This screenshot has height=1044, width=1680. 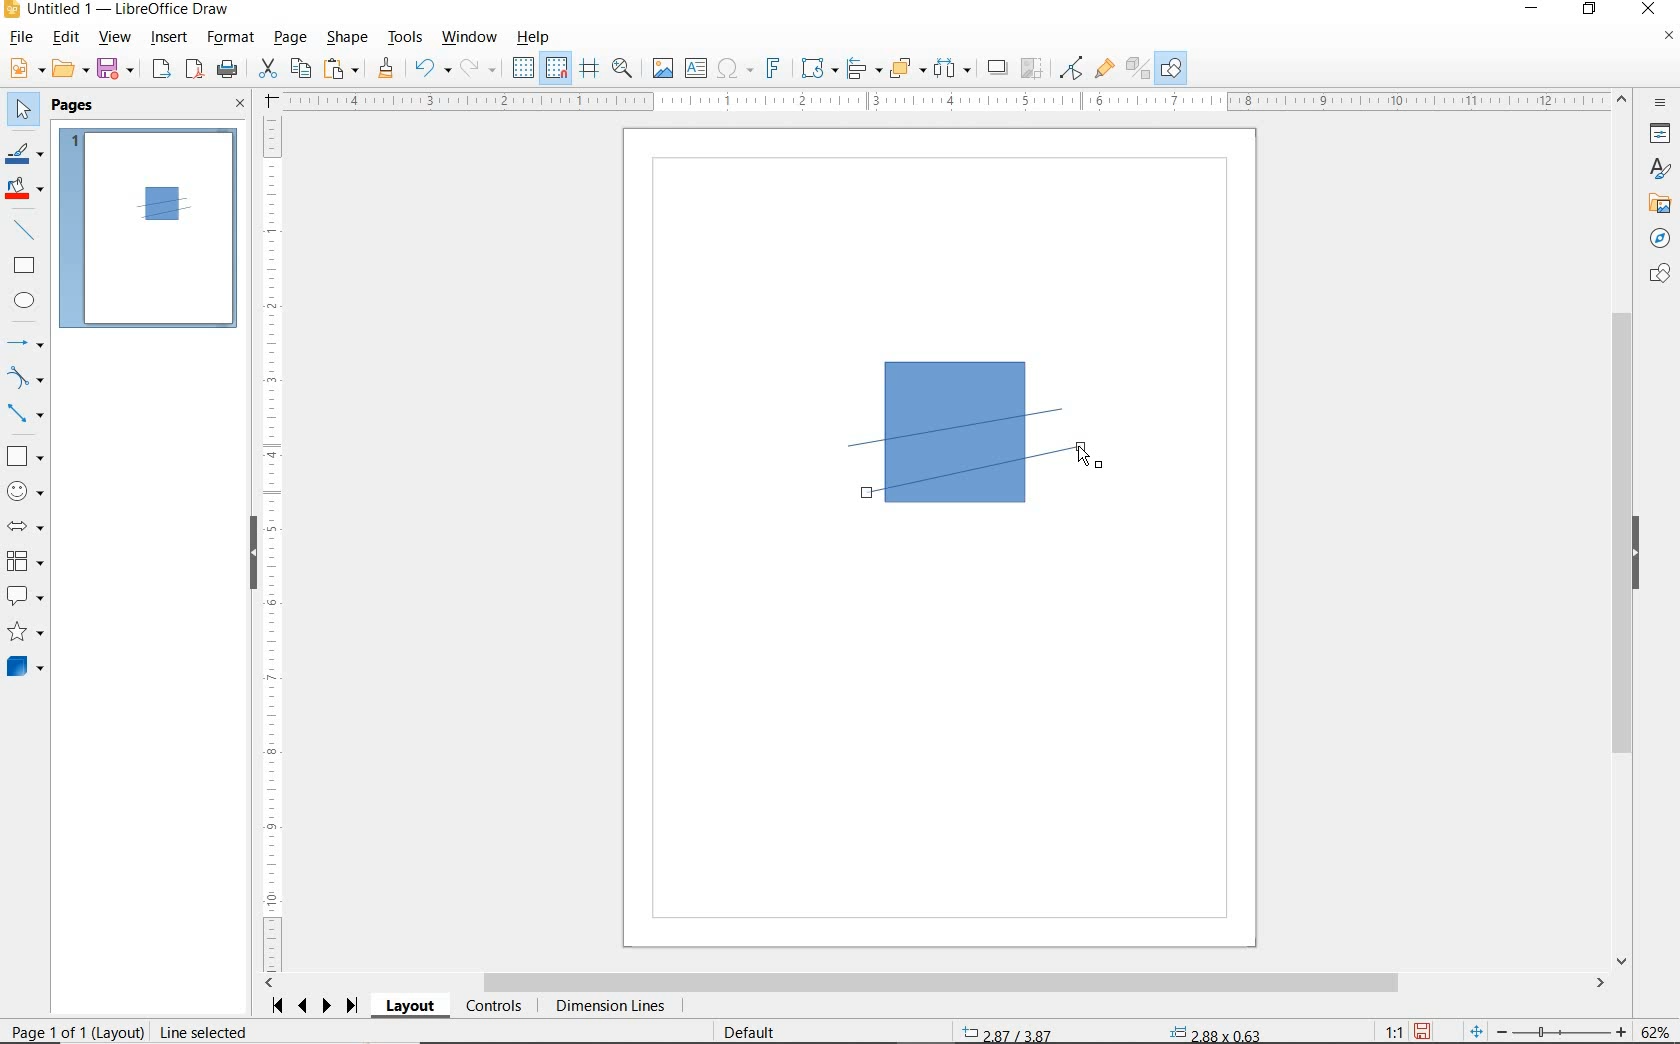 I want to click on SELECT AT LEAST THREE OBJECTS TO DISTRIBUTE, so click(x=953, y=68).